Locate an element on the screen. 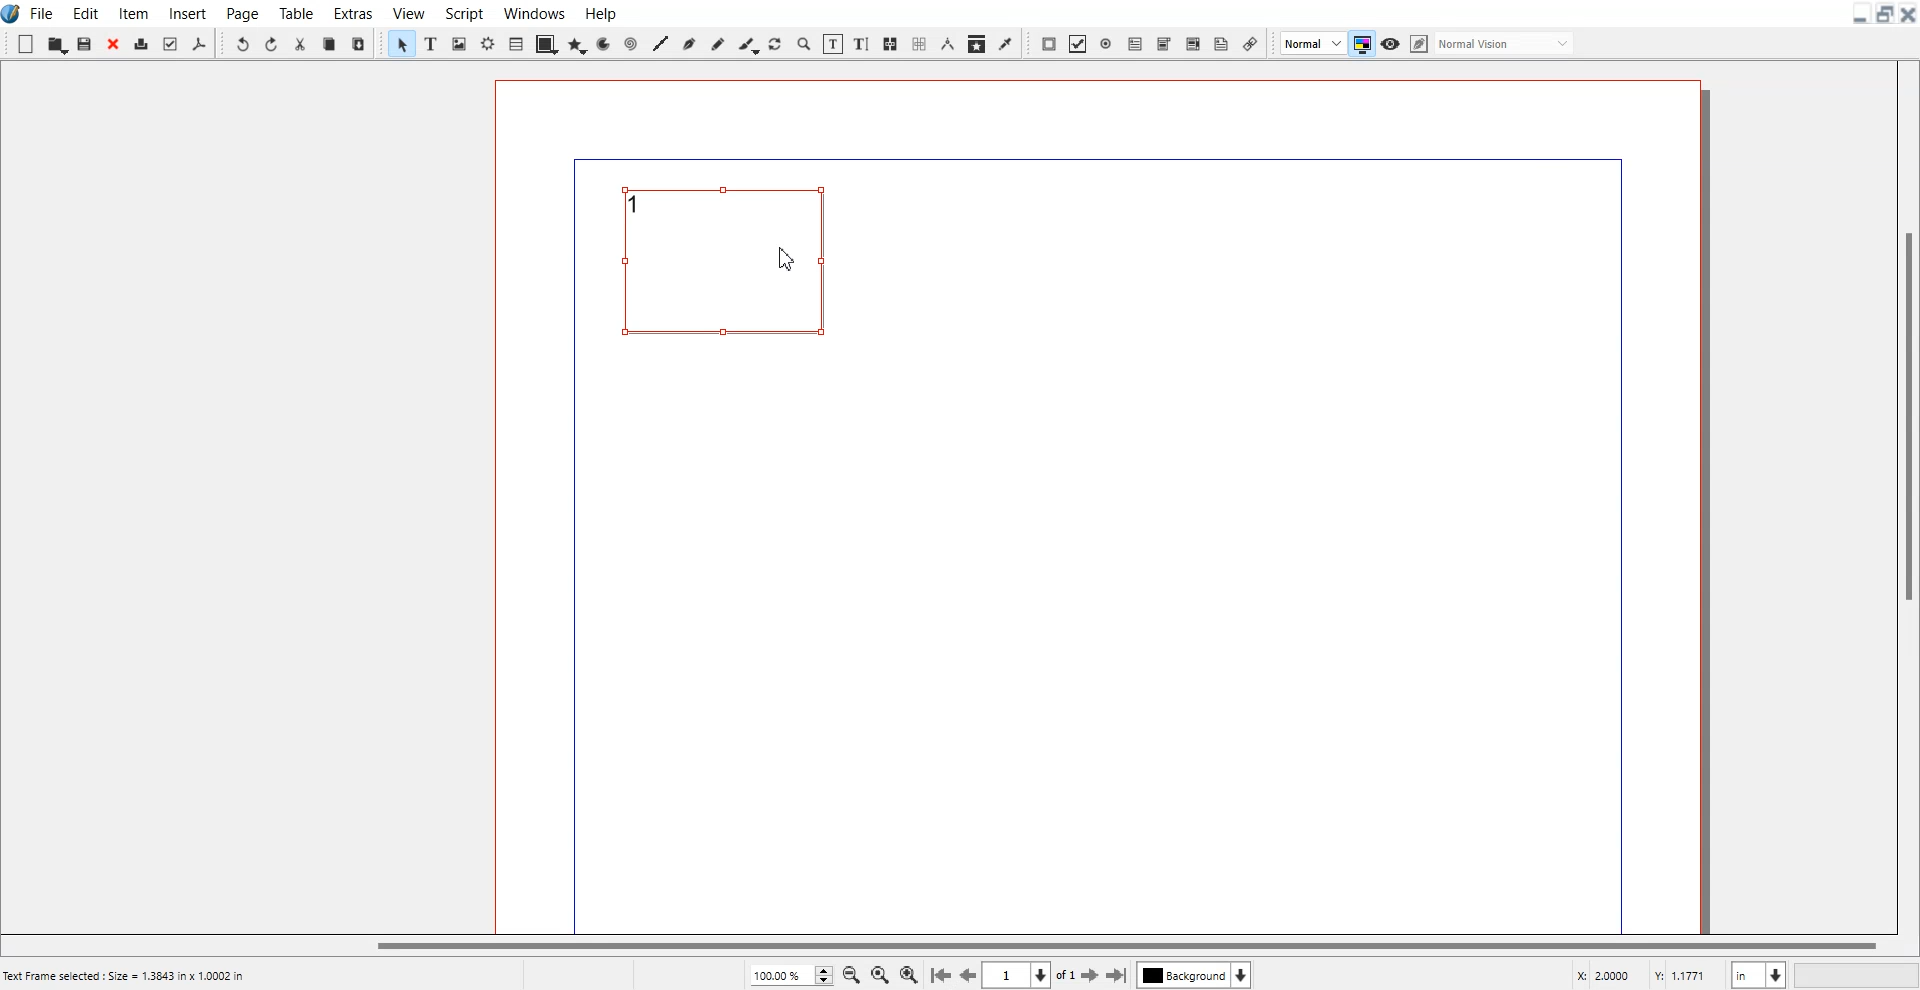 Image resolution: width=1920 pixels, height=990 pixels. Spiral is located at coordinates (629, 43).